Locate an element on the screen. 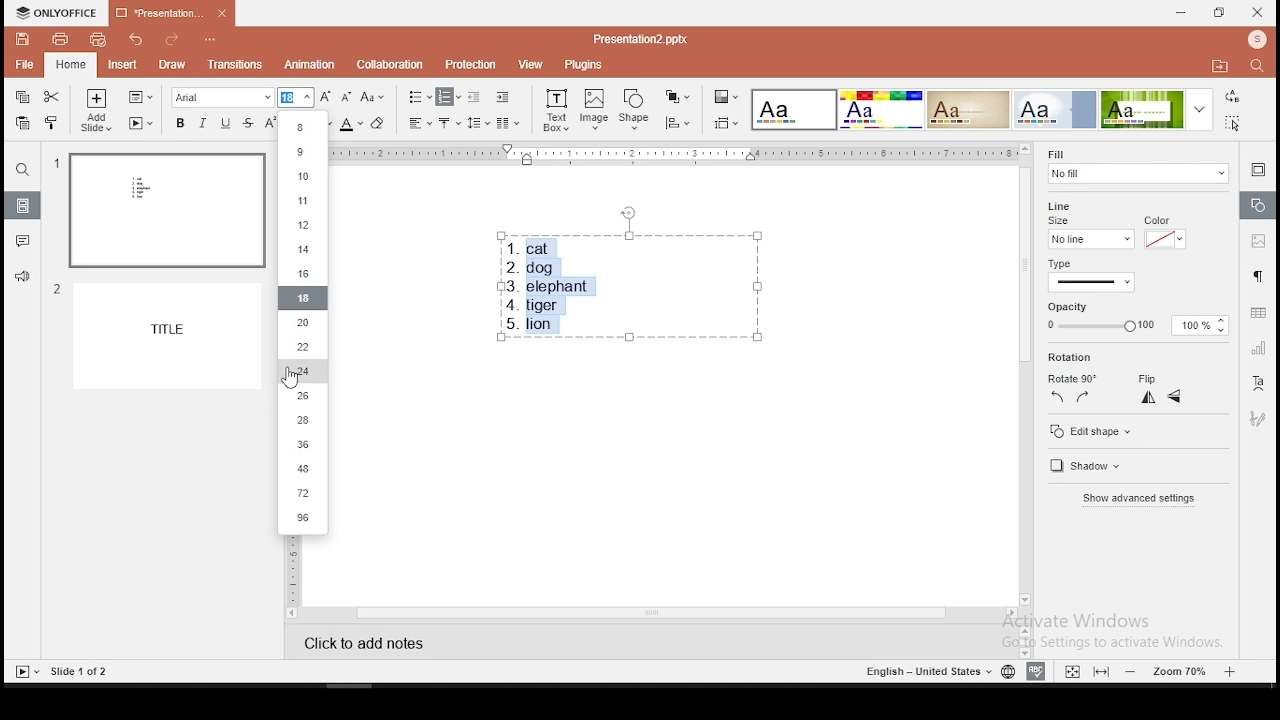  slide 1 is located at coordinates (160, 210).